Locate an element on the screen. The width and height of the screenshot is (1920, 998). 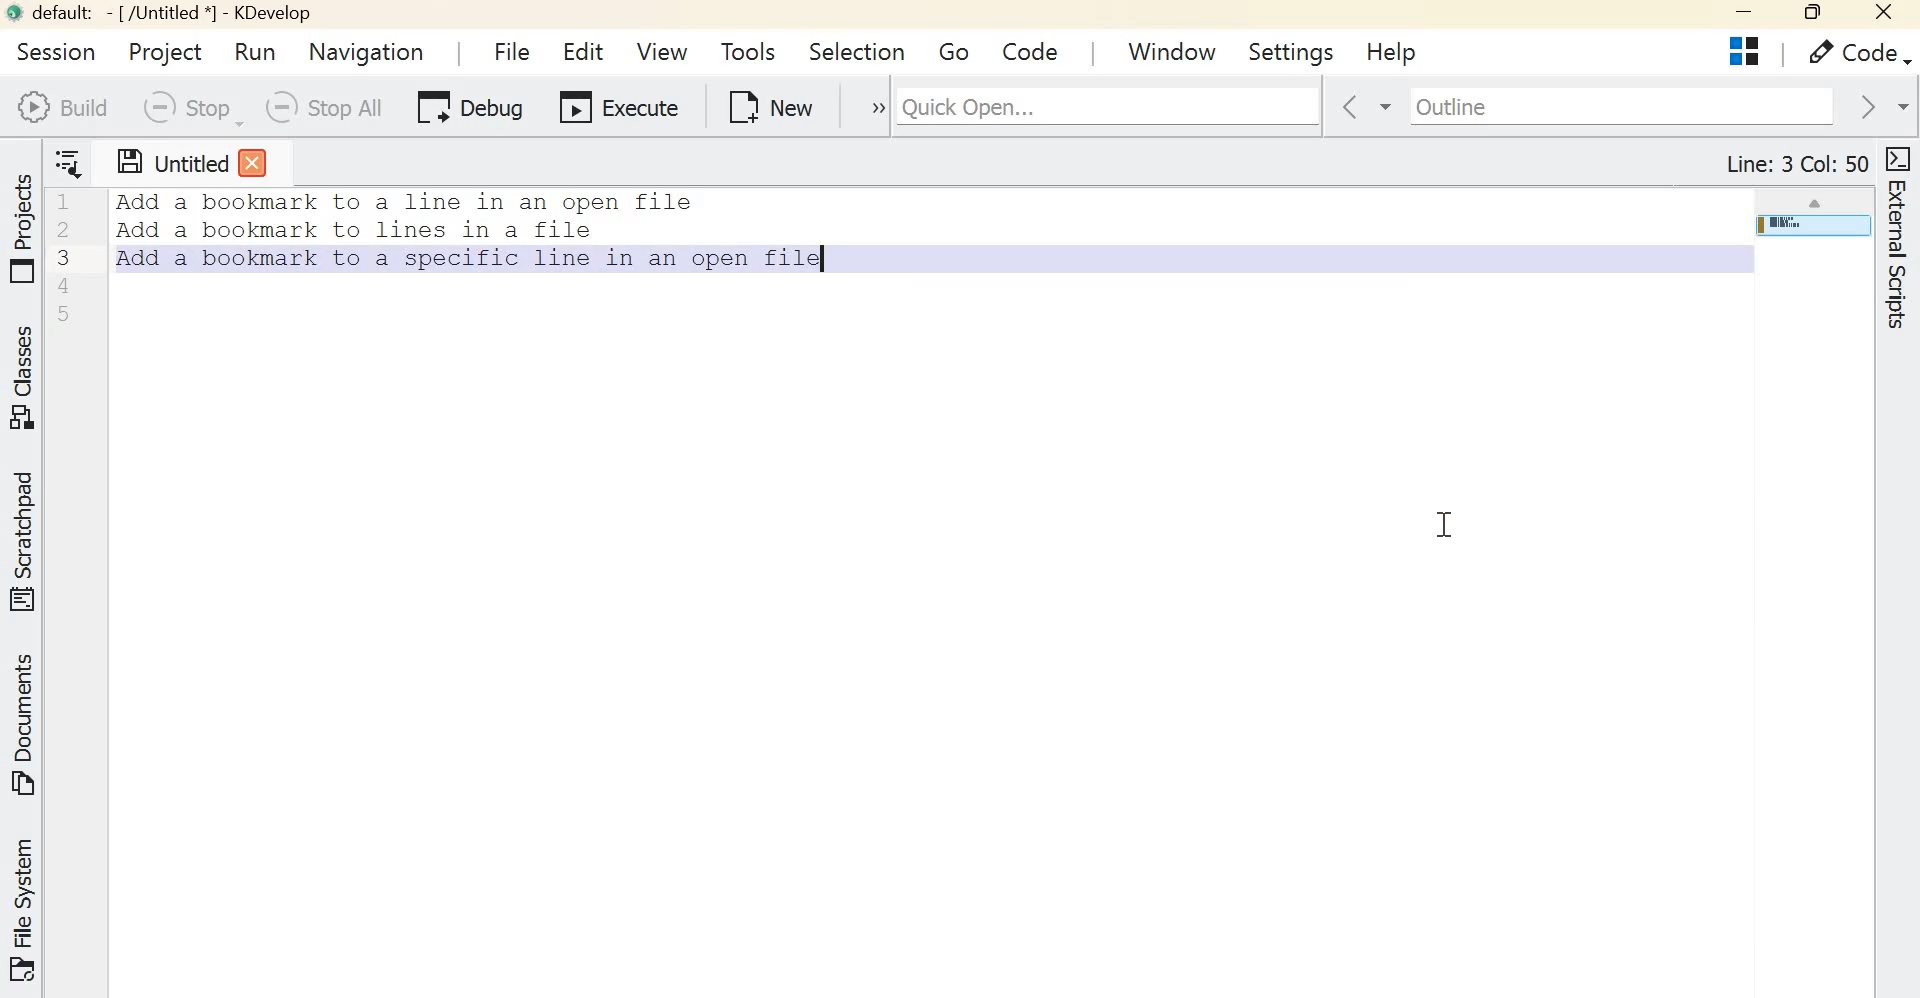
Quick Open is located at coordinates (1107, 103).